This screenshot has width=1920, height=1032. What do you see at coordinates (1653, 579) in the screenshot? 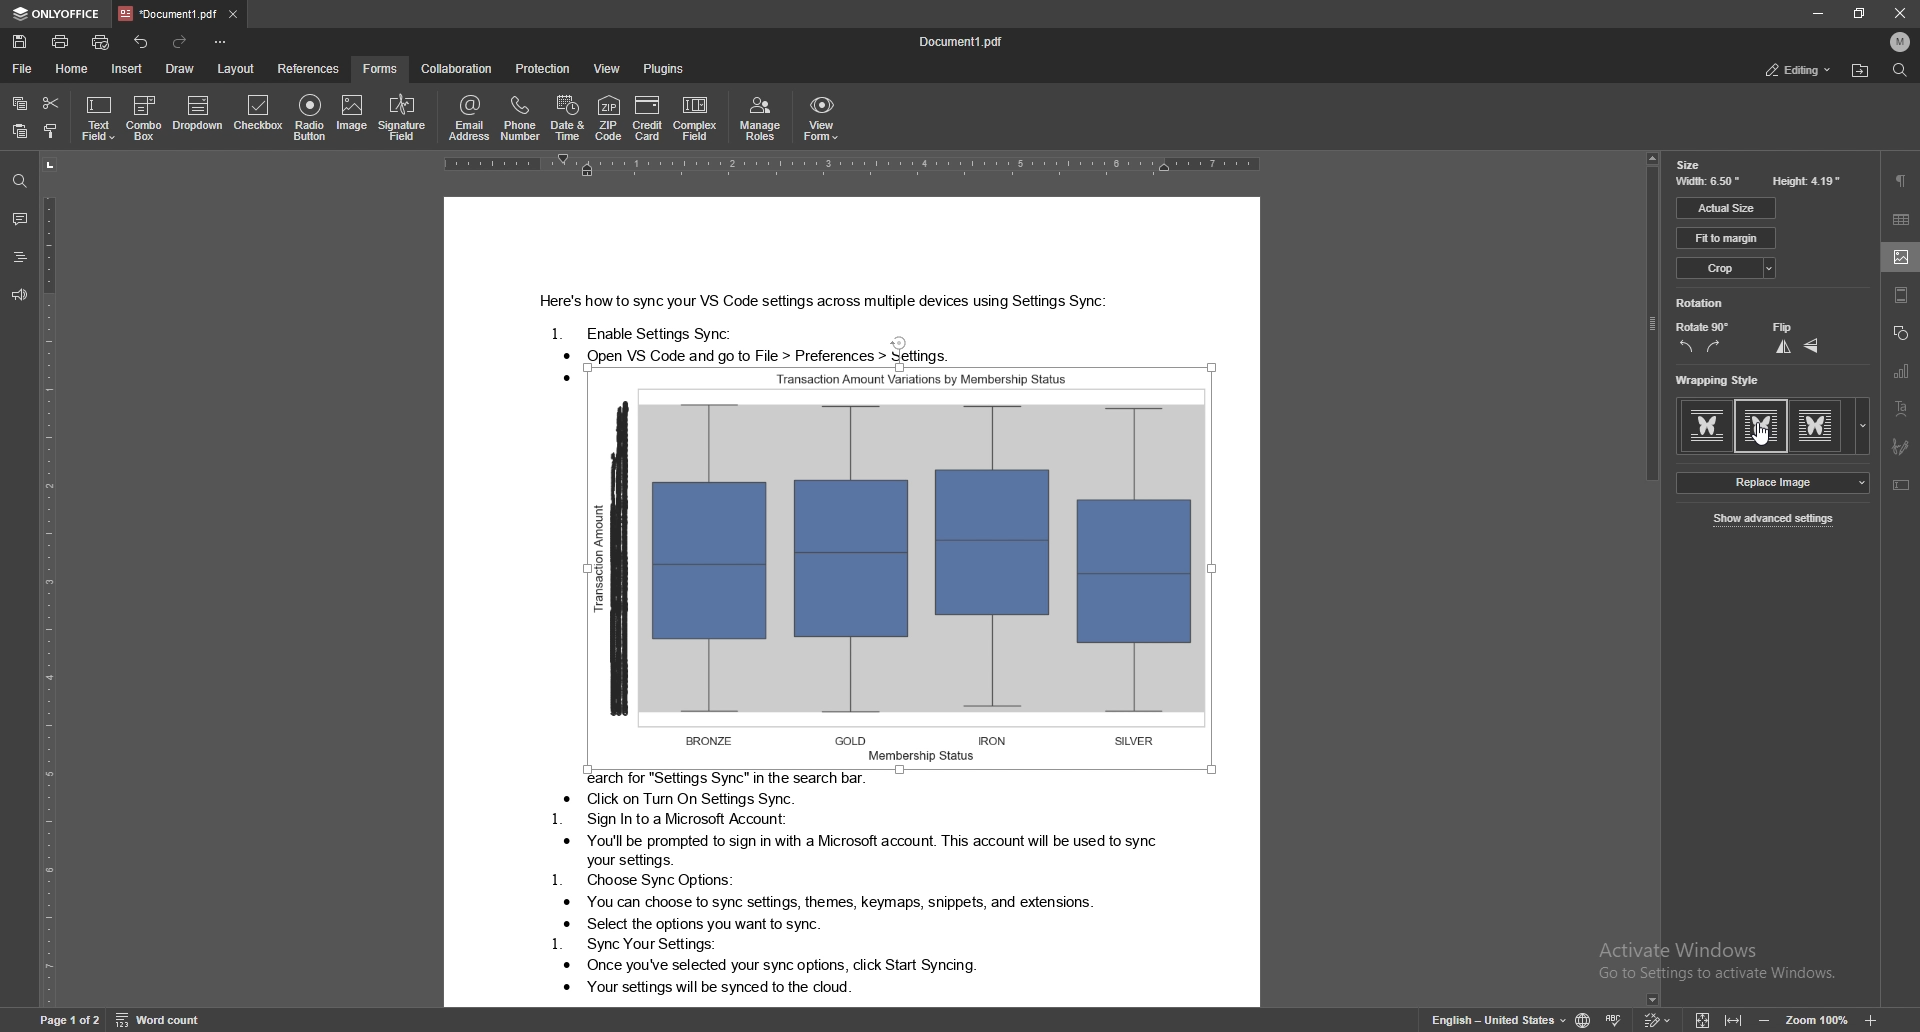
I see `scroll bar` at bounding box center [1653, 579].